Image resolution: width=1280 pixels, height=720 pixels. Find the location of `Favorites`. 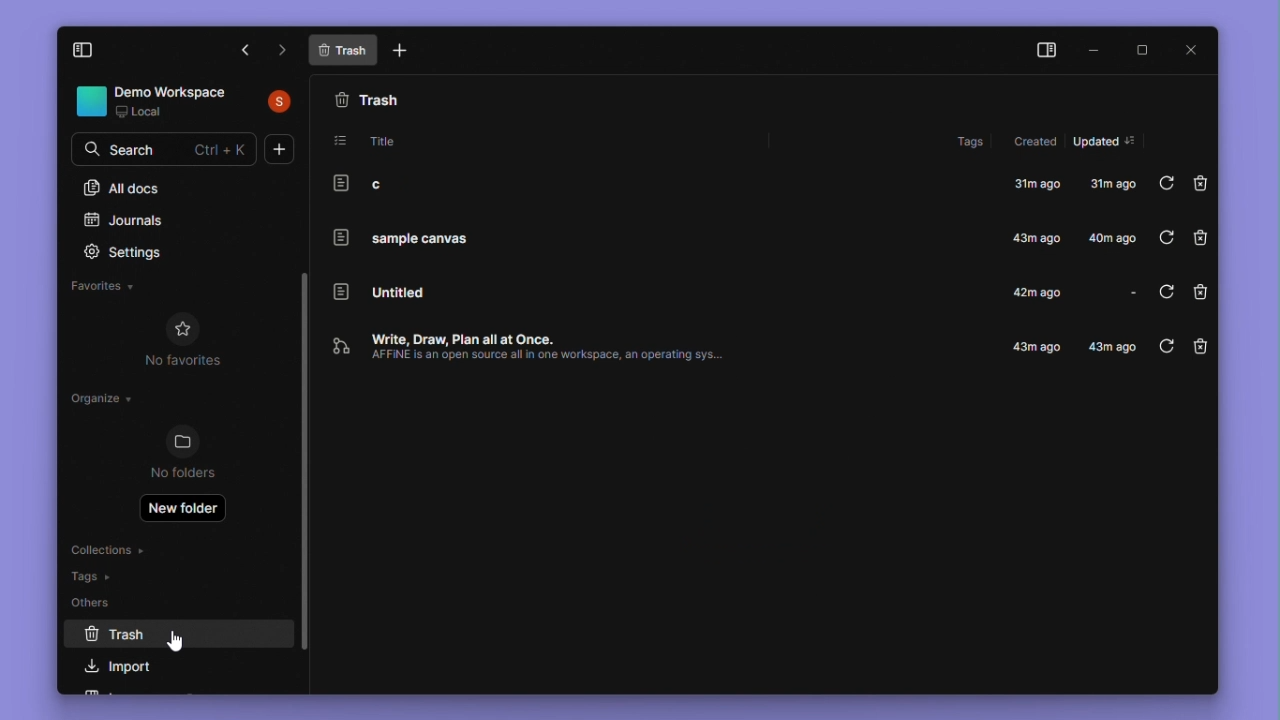

Favorites is located at coordinates (123, 291).